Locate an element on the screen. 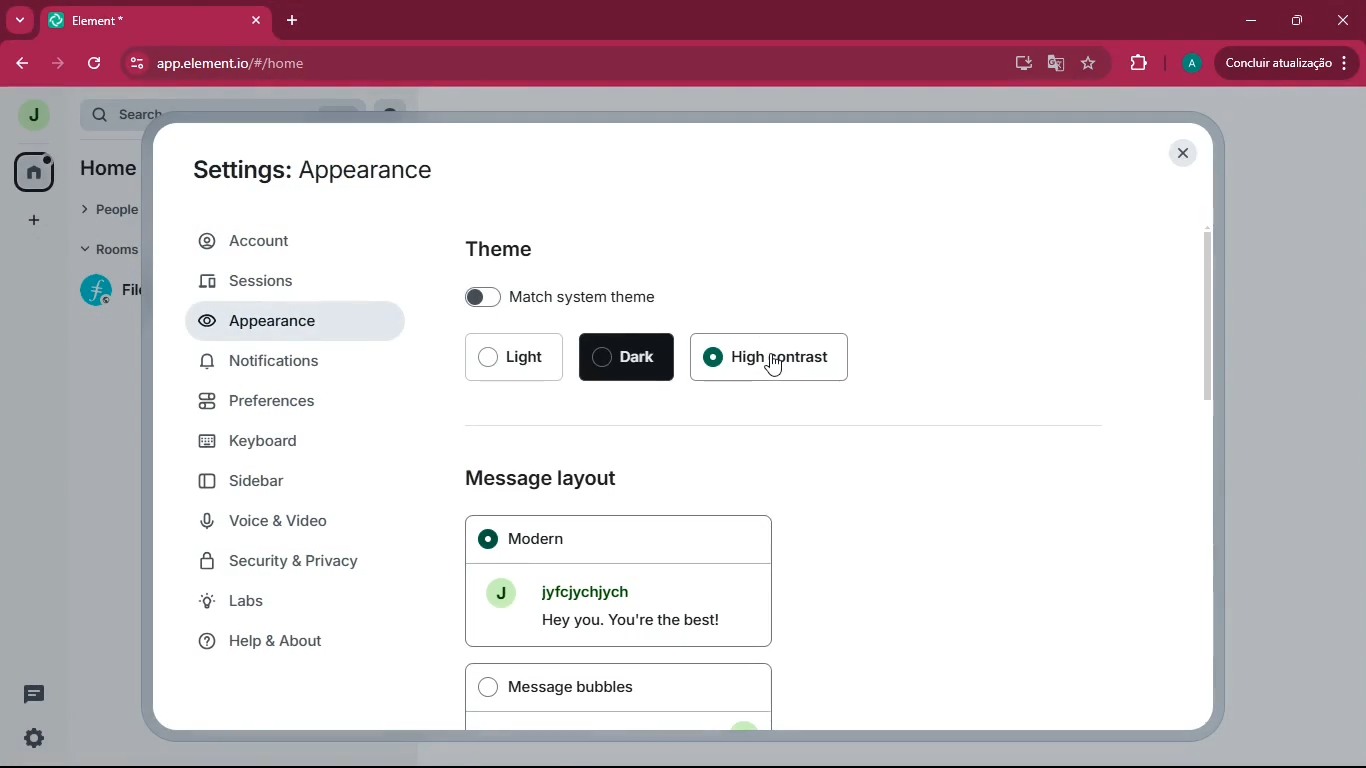 This screenshot has width=1366, height=768. close is located at coordinates (1181, 152).